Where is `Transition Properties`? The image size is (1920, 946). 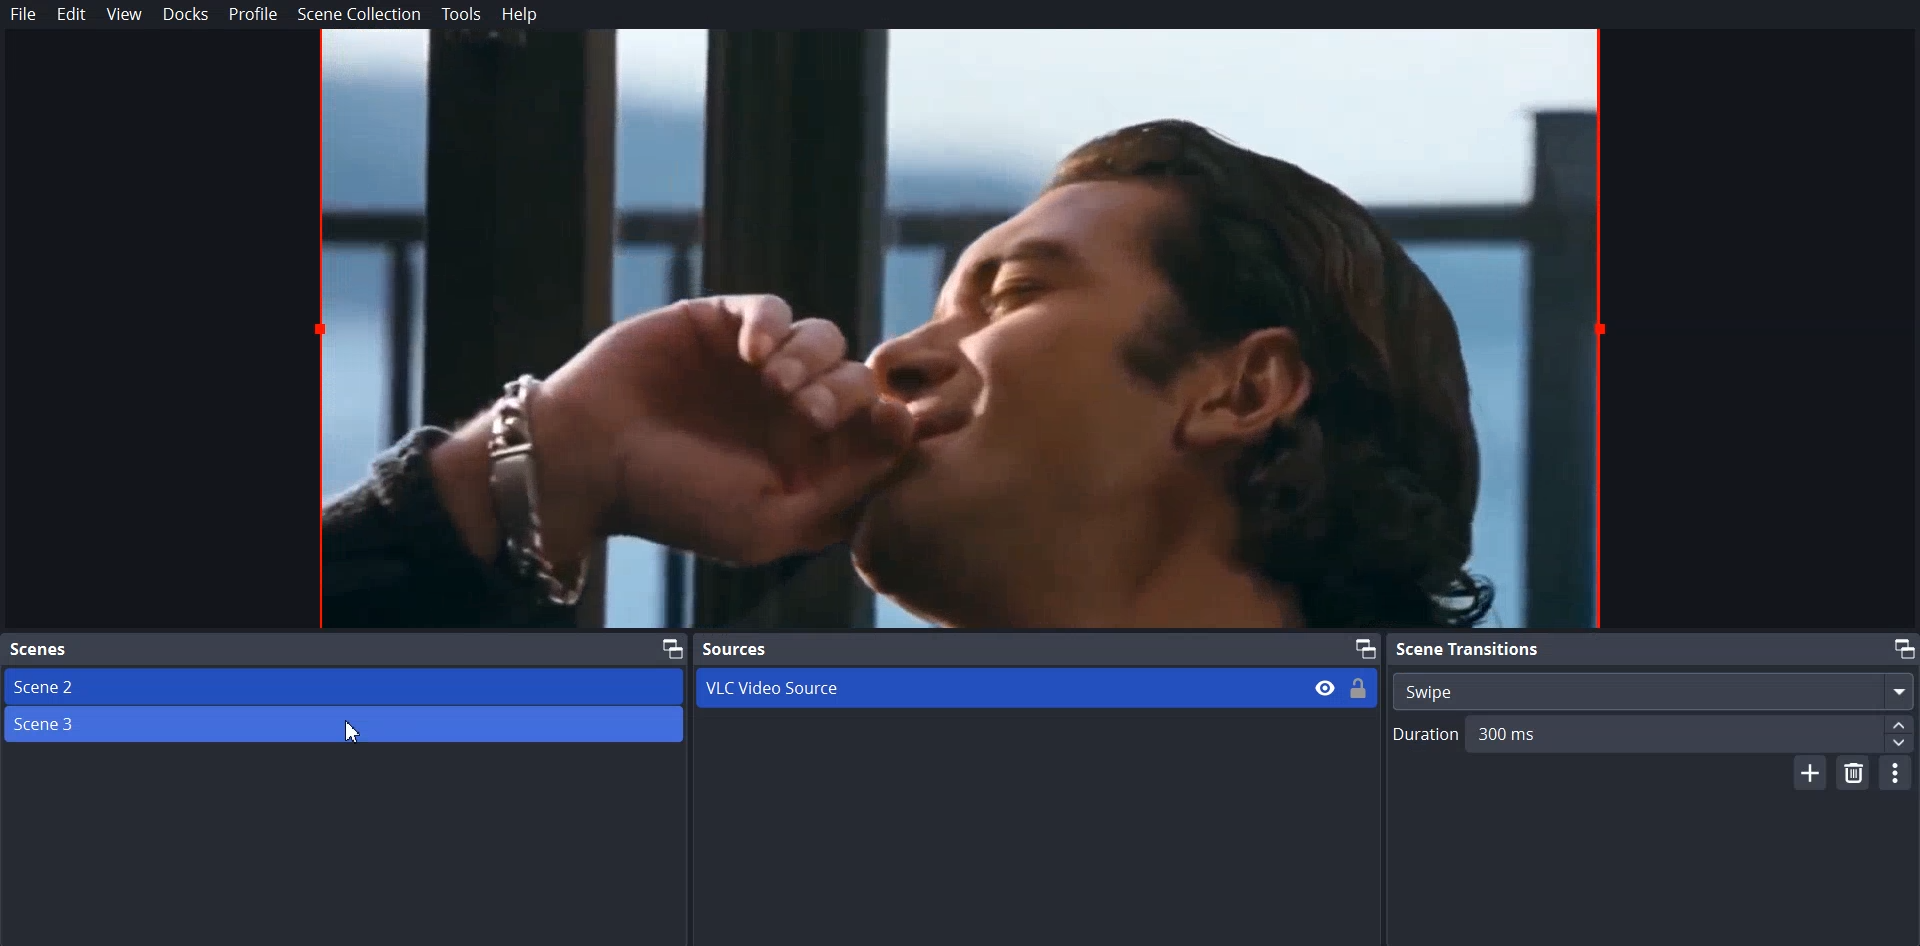 Transition Properties is located at coordinates (1901, 773).